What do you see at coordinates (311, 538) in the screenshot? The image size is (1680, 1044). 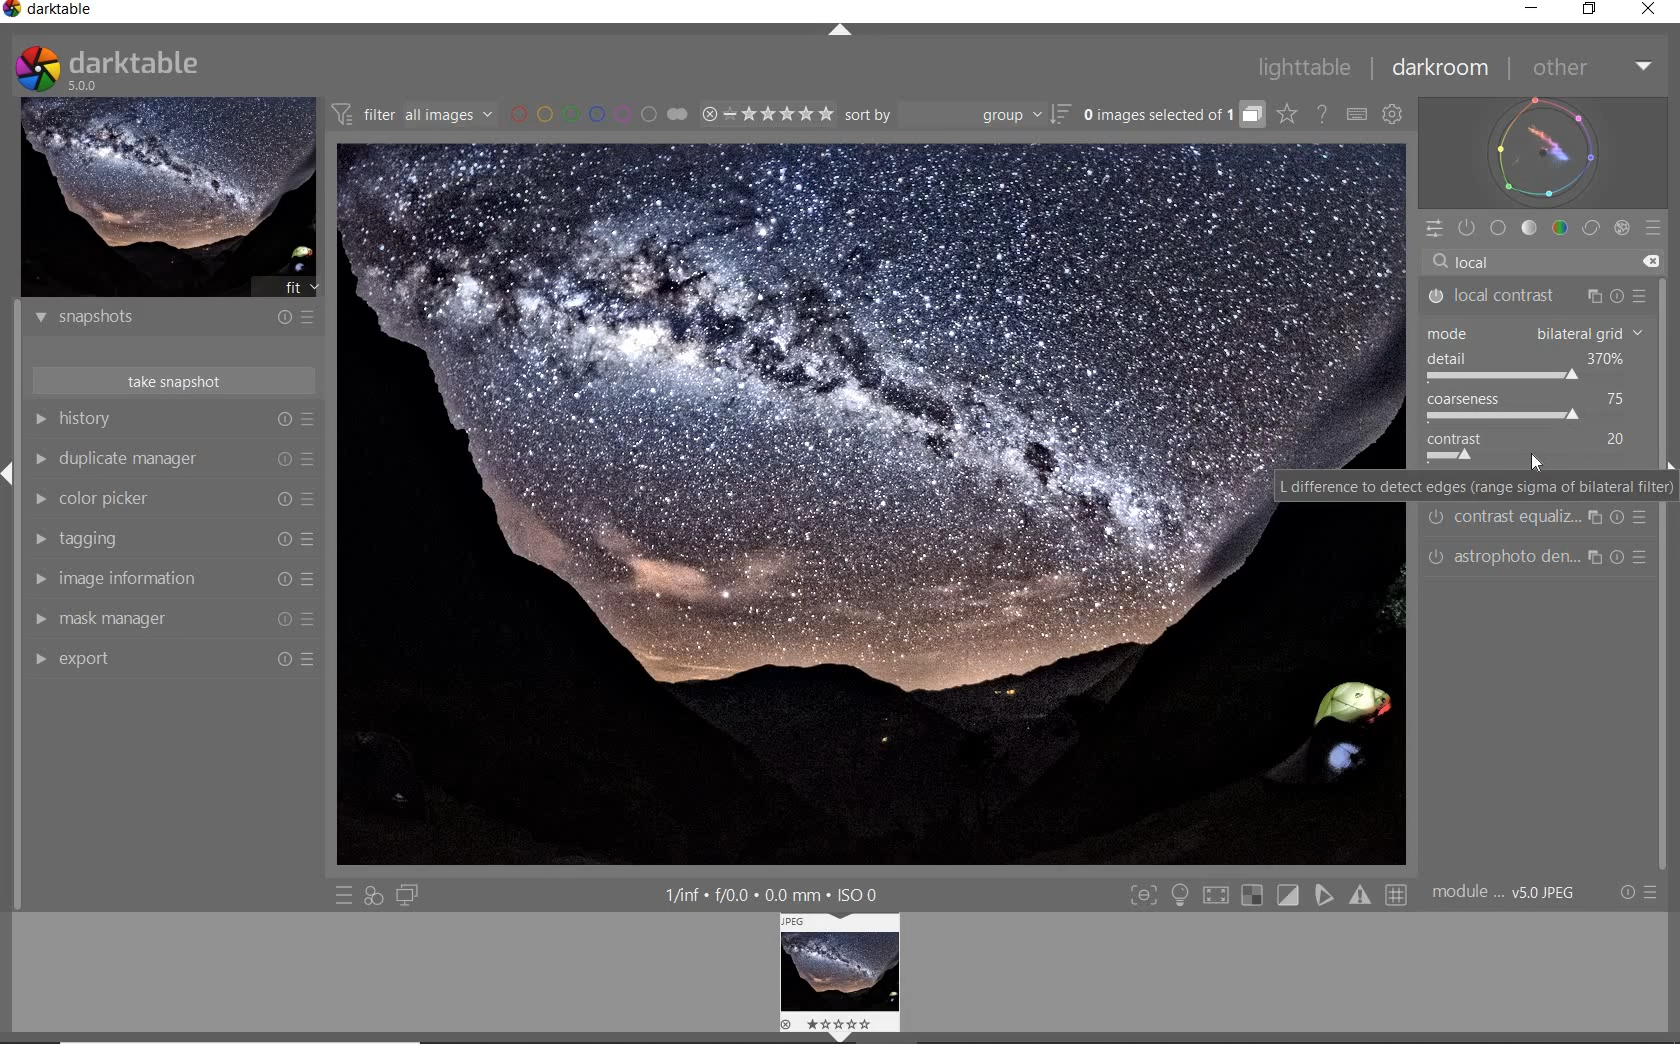 I see `Presets and preferences` at bounding box center [311, 538].